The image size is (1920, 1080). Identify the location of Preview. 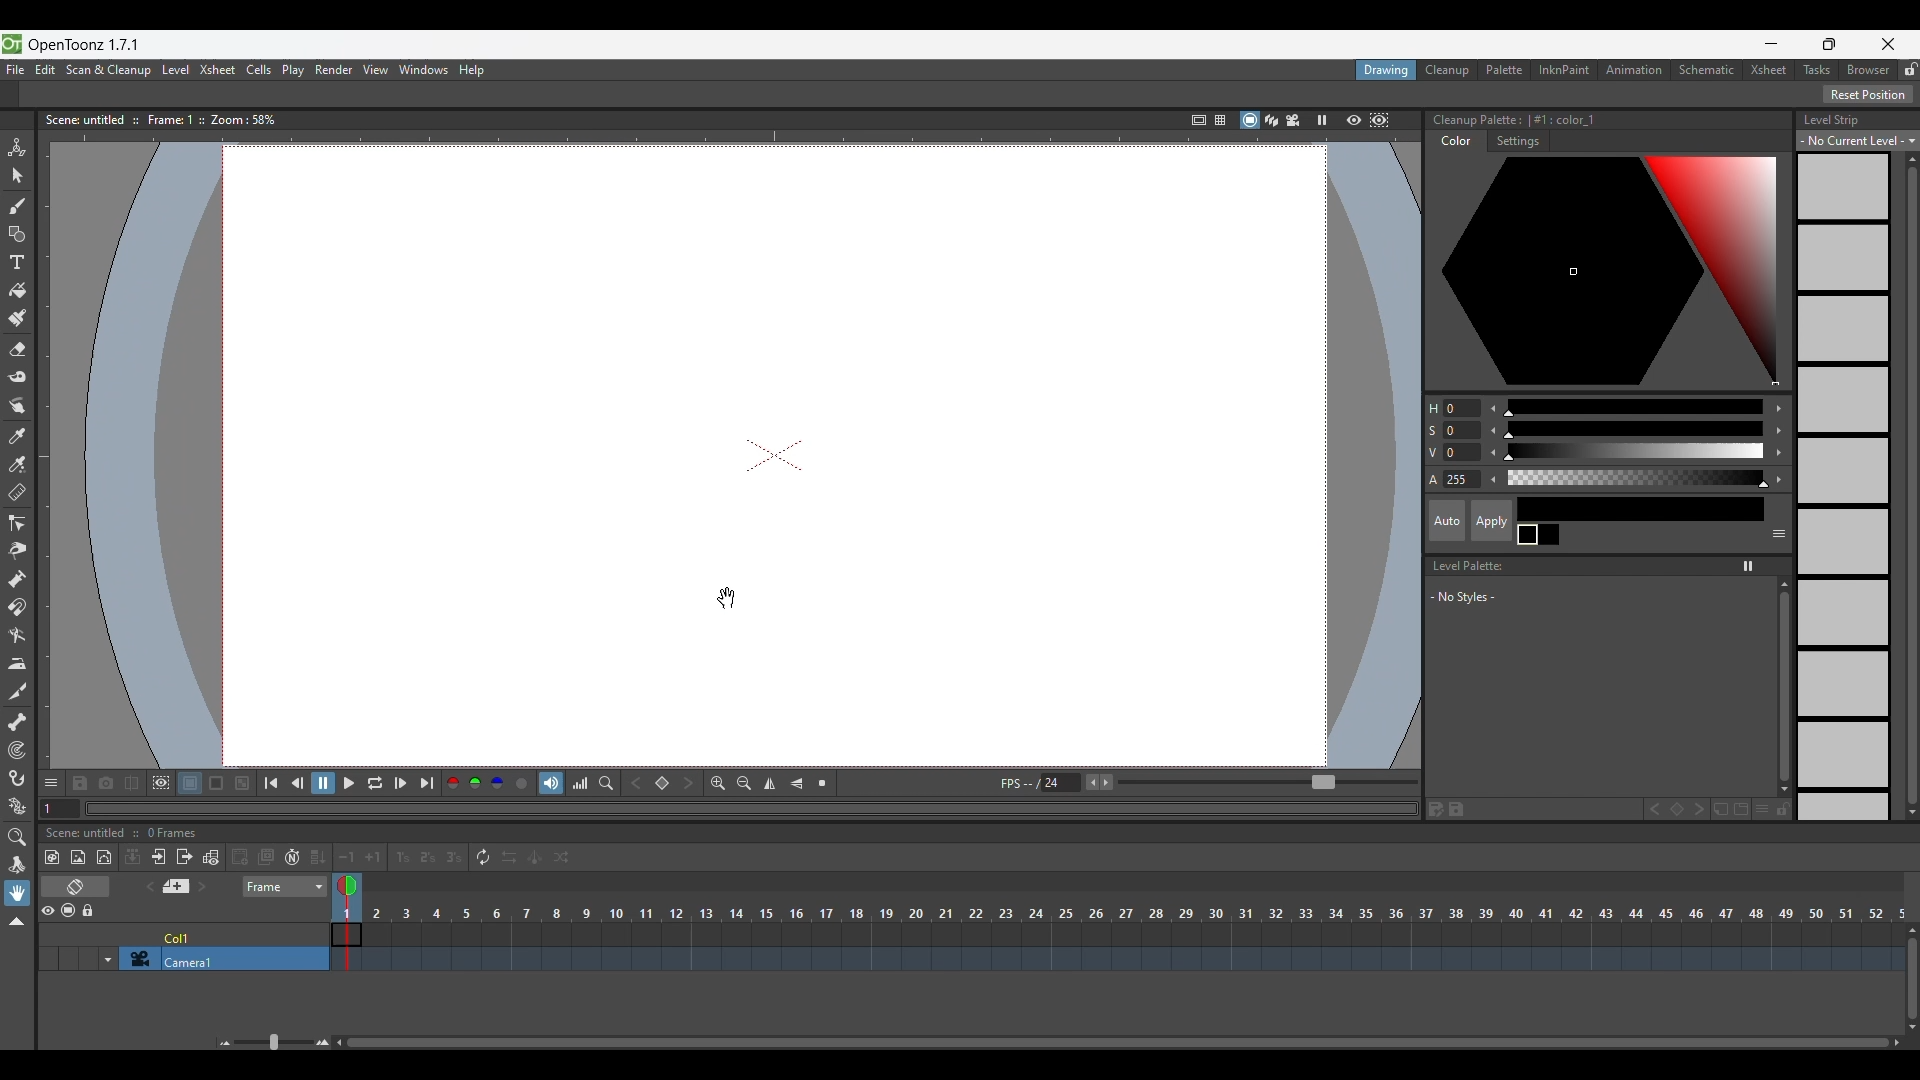
(1354, 120).